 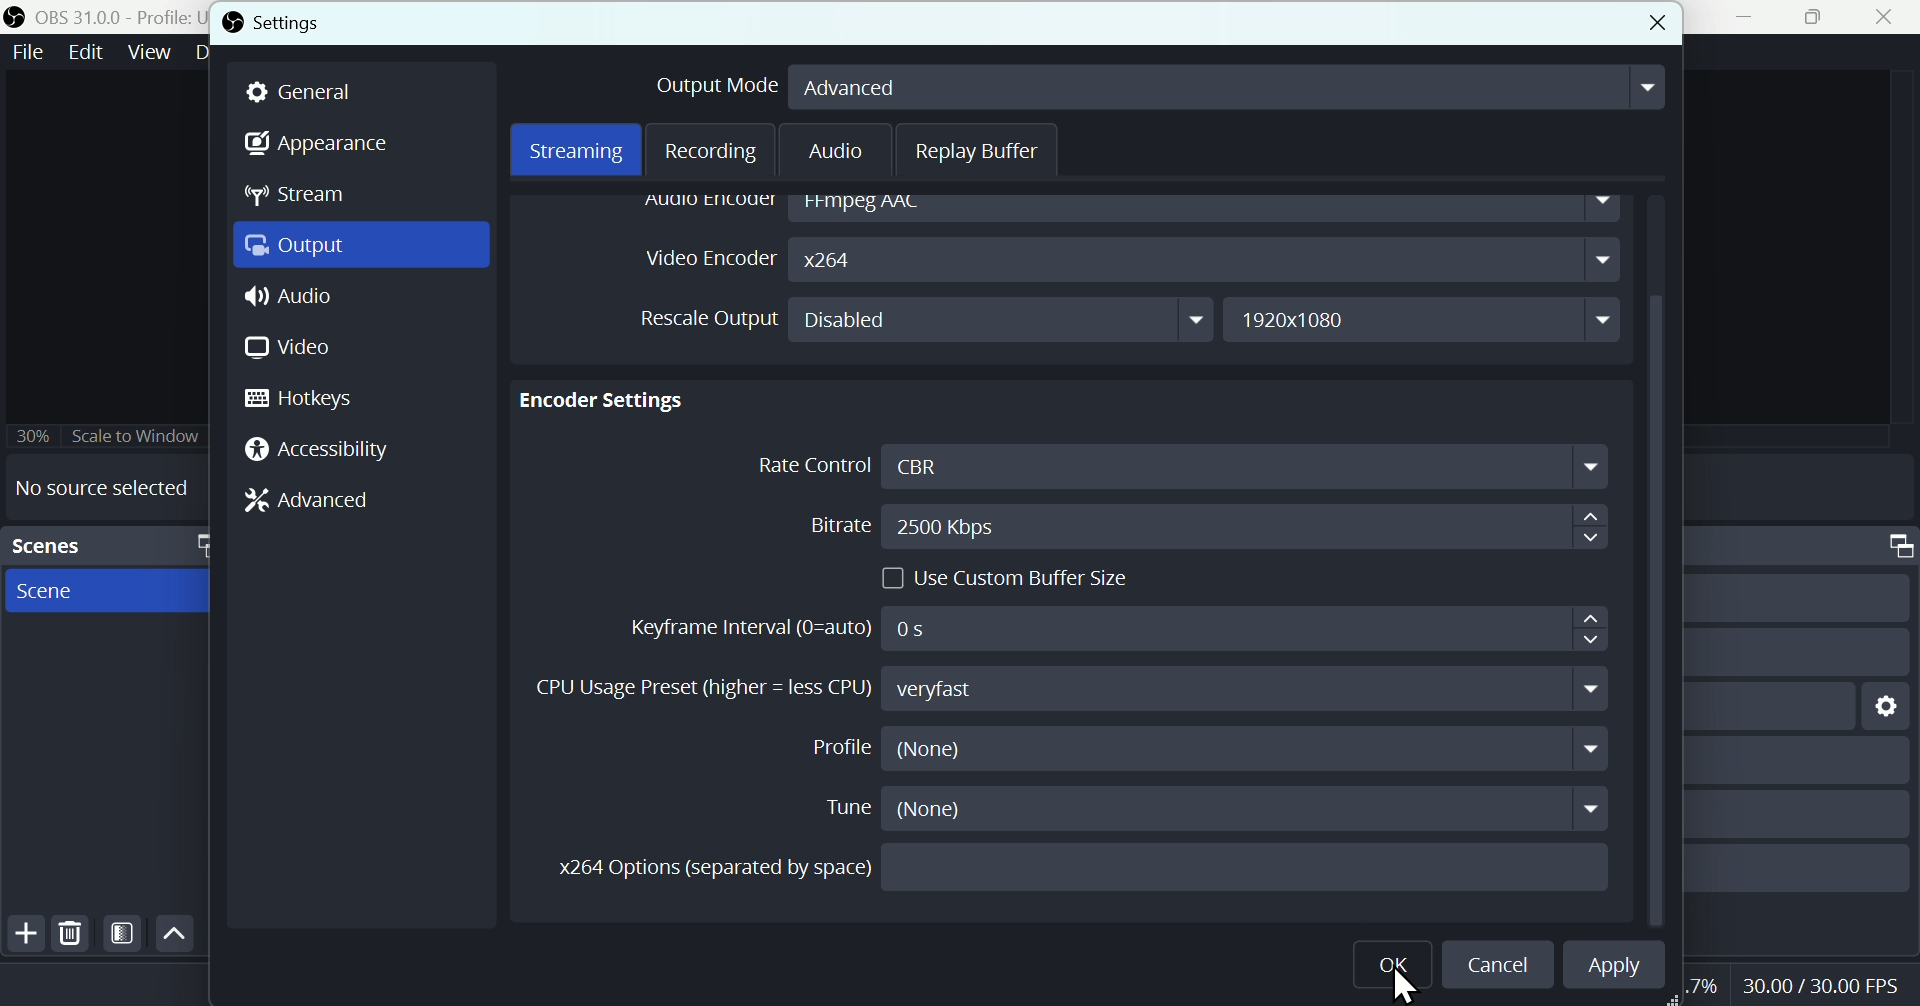 What do you see at coordinates (297, 193) in the screenshot?
I see `stream` at bounding box center [297, 193].